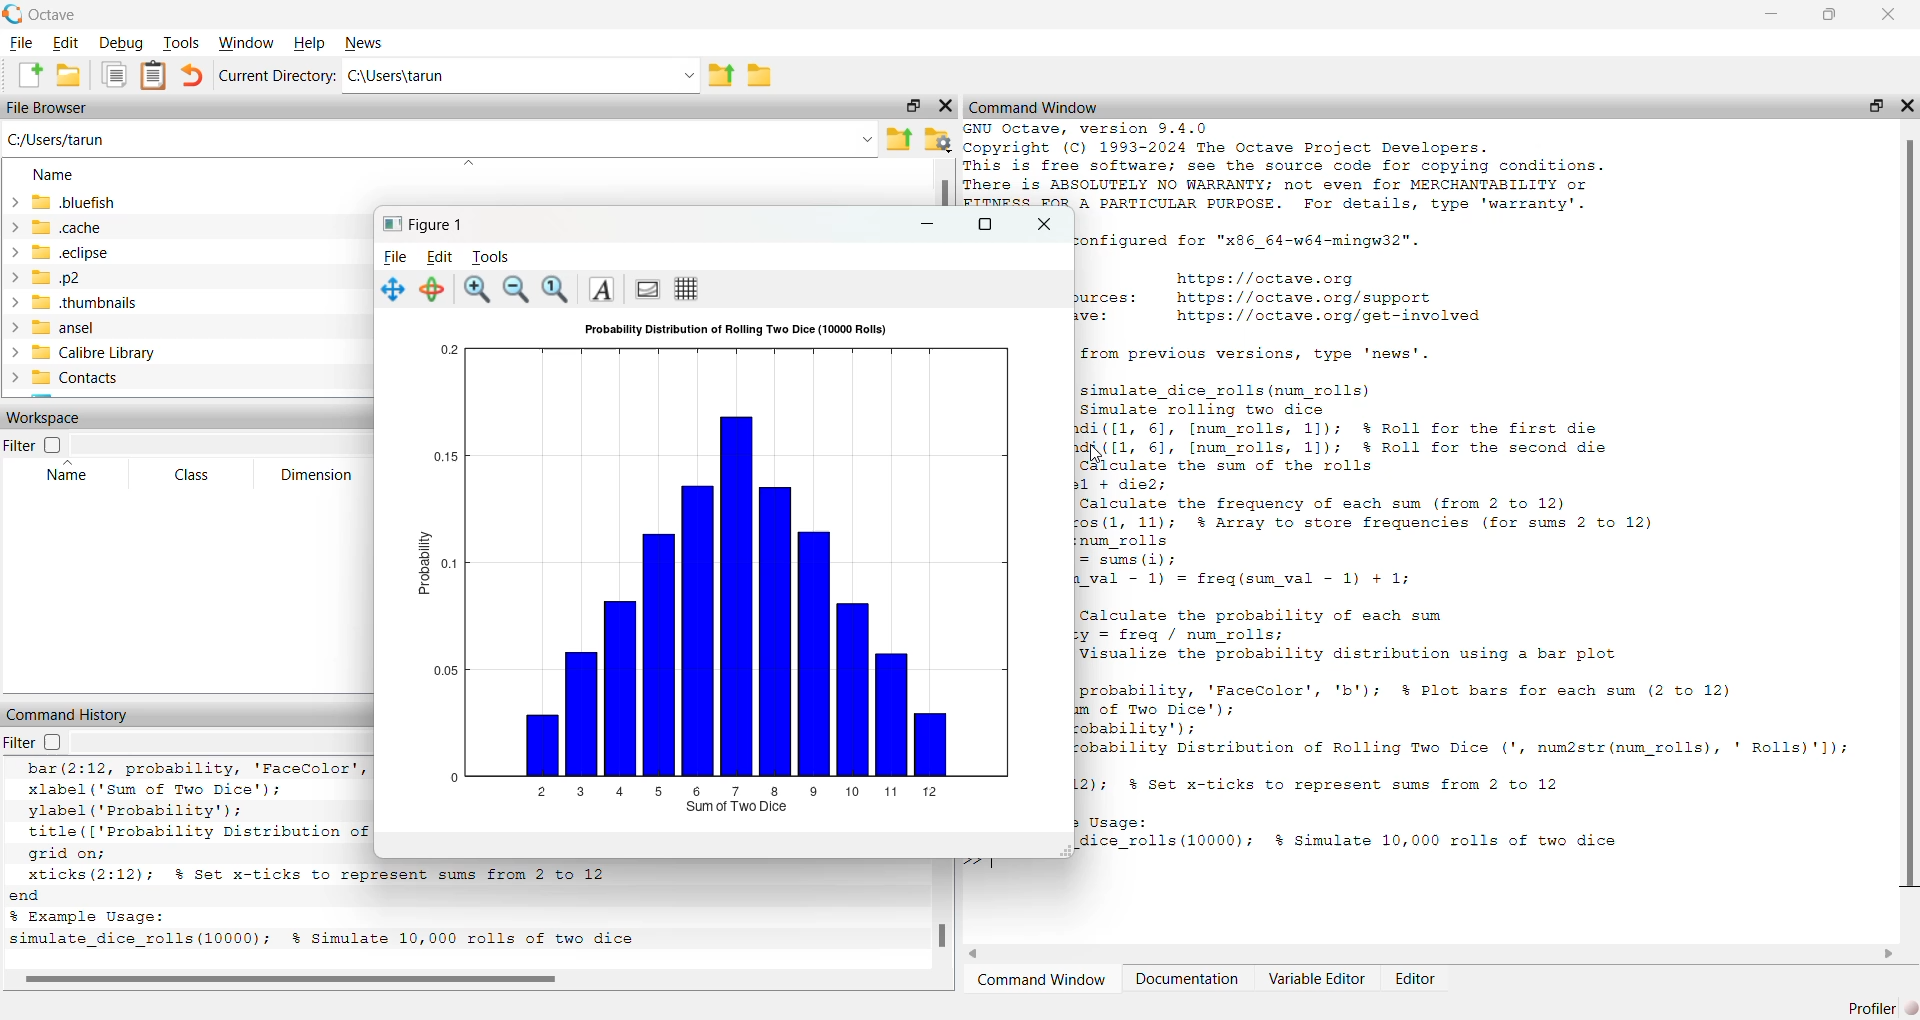 This screenshot has width=1920, height=1020. What do you see at coordinates (56, 176) in the screenshot?
I see `Name` at bounding box center [56, 176].